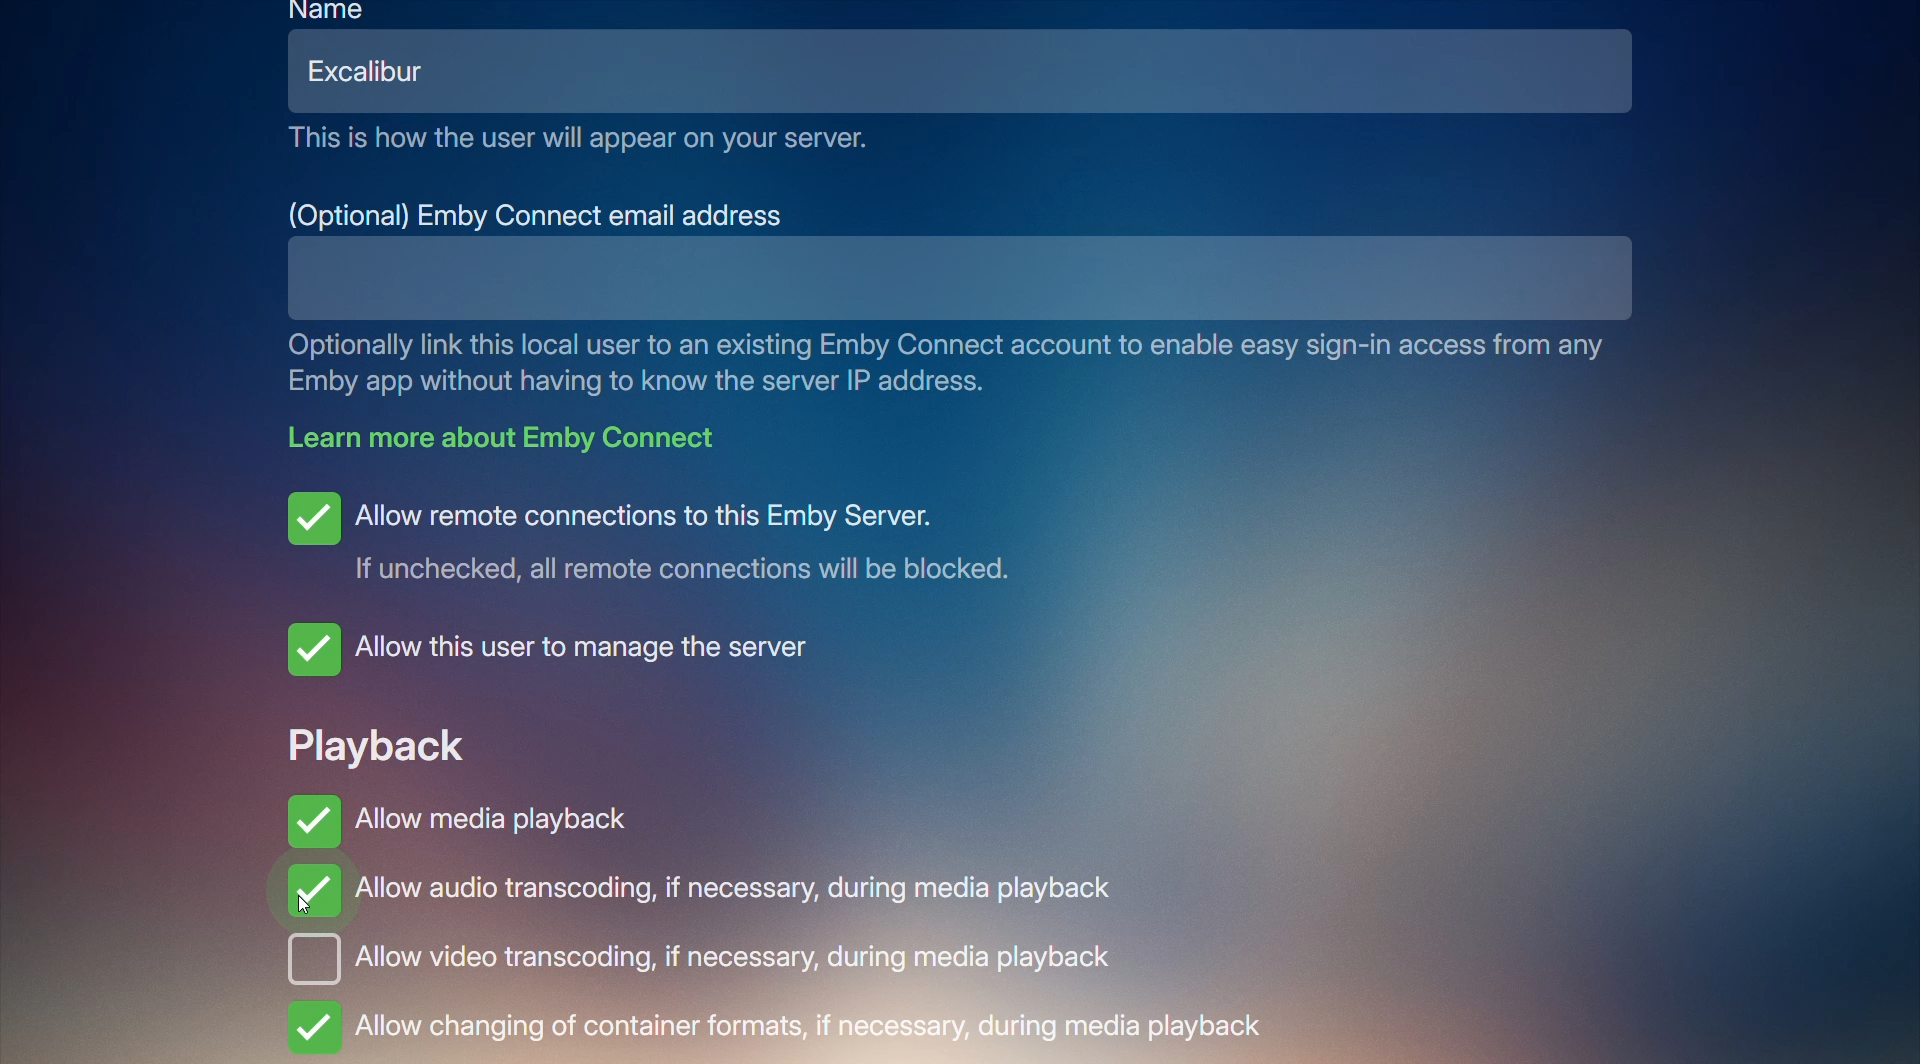 The width and height of the screenshot is (1920, 1064). Describe the element at coordinates (459, 814) in the screenshot. I see `Allow media playback` at that location.